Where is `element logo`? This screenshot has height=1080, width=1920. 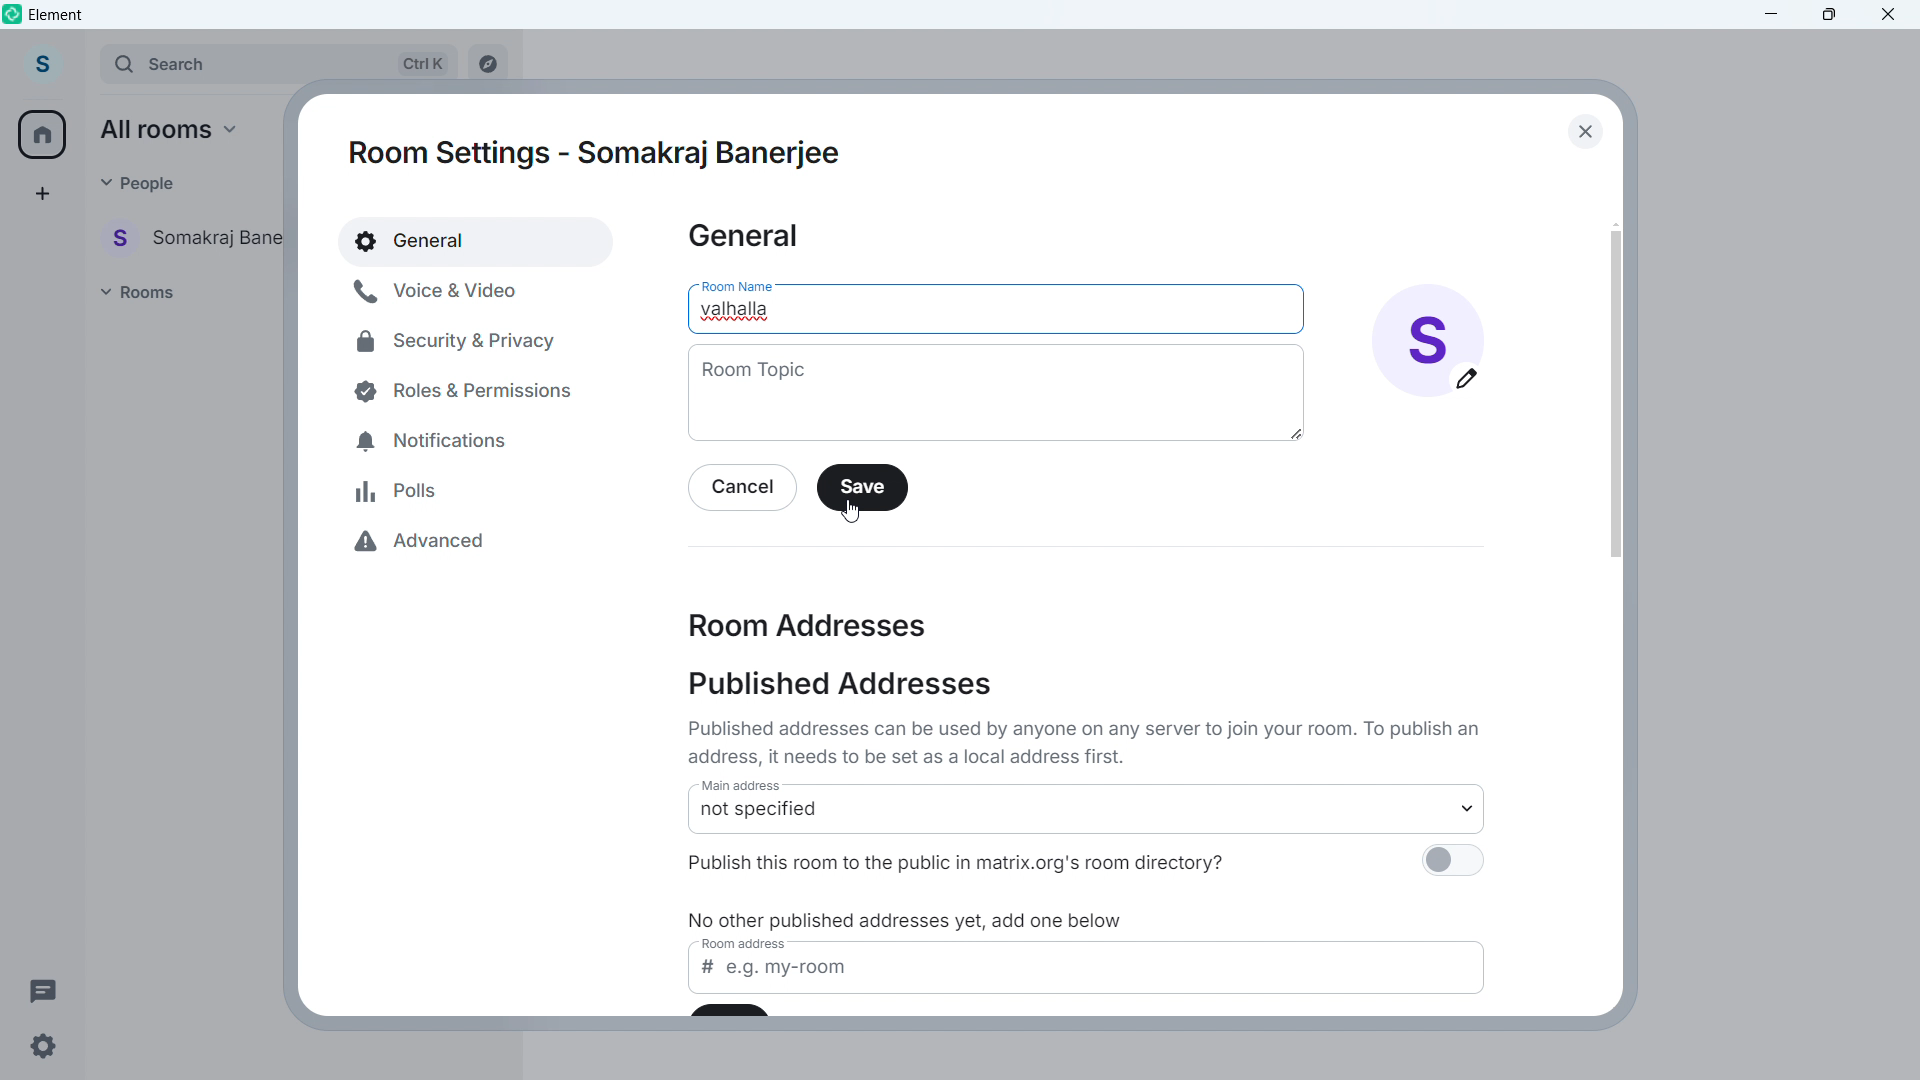 element logo is located at coordinates (13, 13).